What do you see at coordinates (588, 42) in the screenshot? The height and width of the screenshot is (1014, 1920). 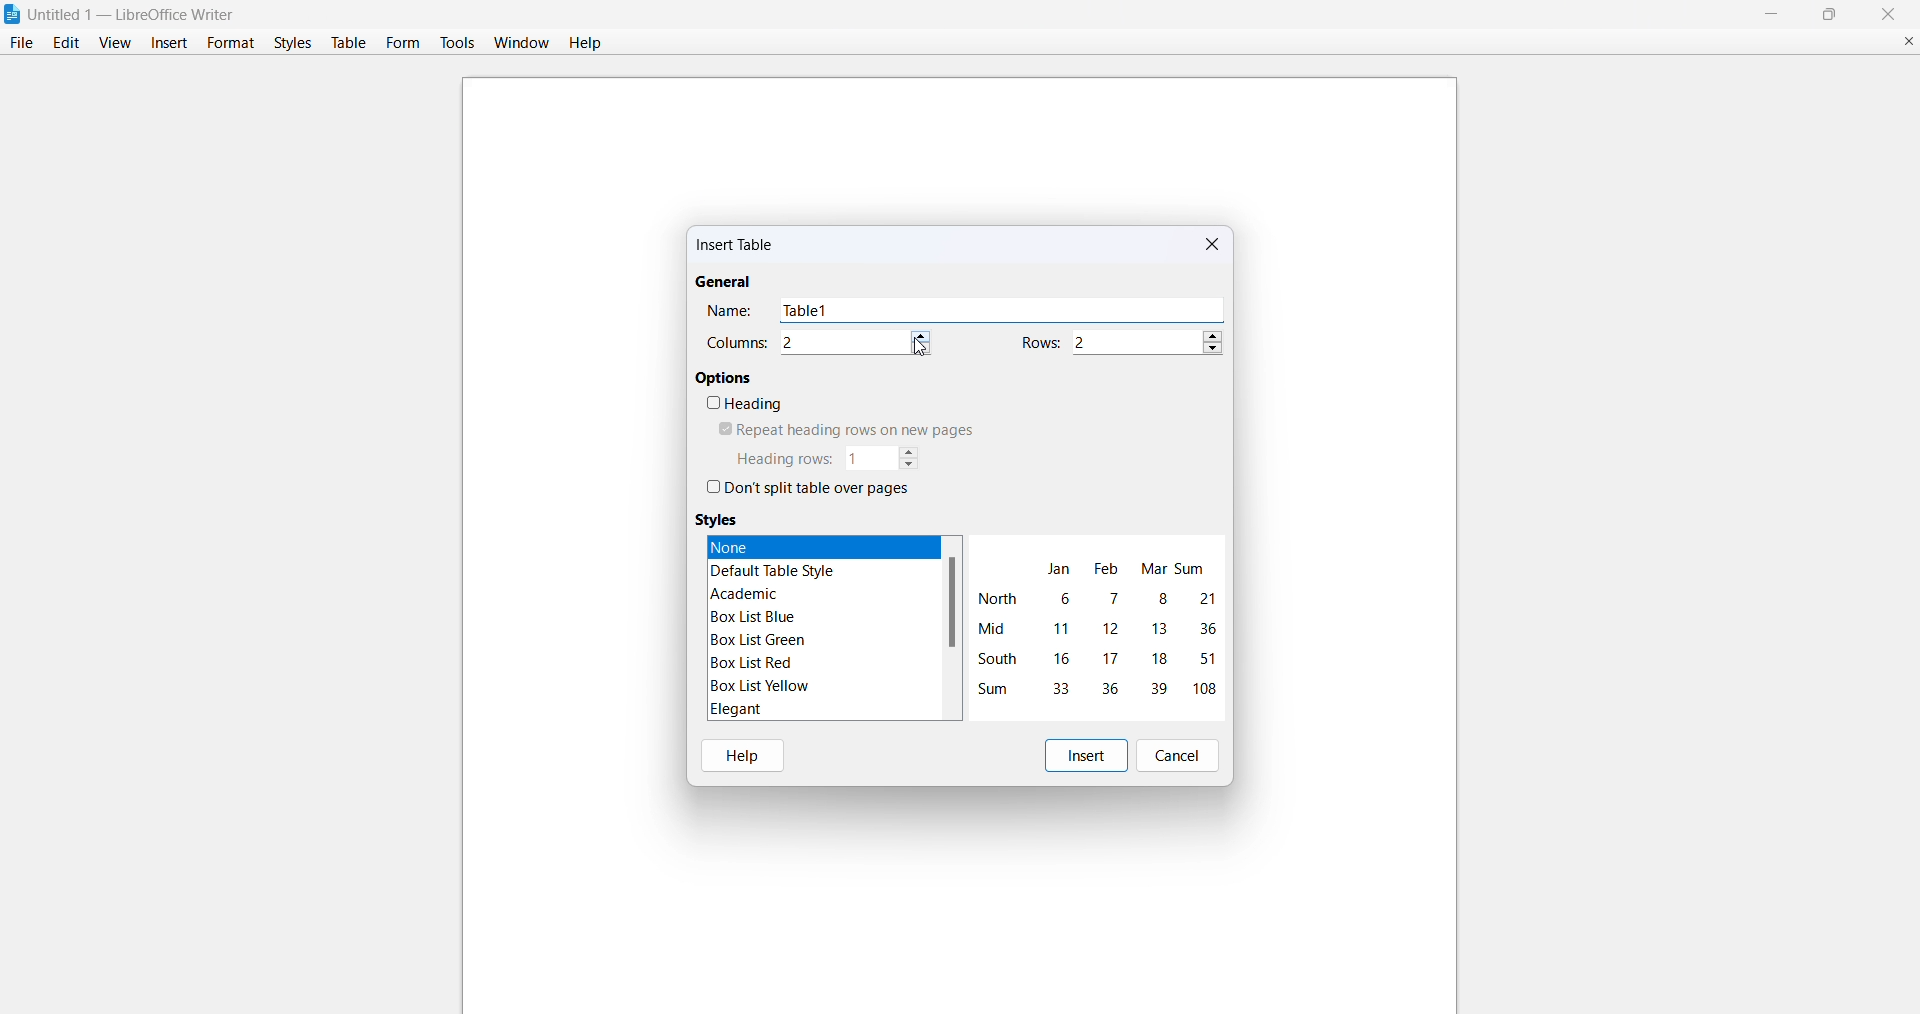 I see `help` at bounding box center [588, 42].